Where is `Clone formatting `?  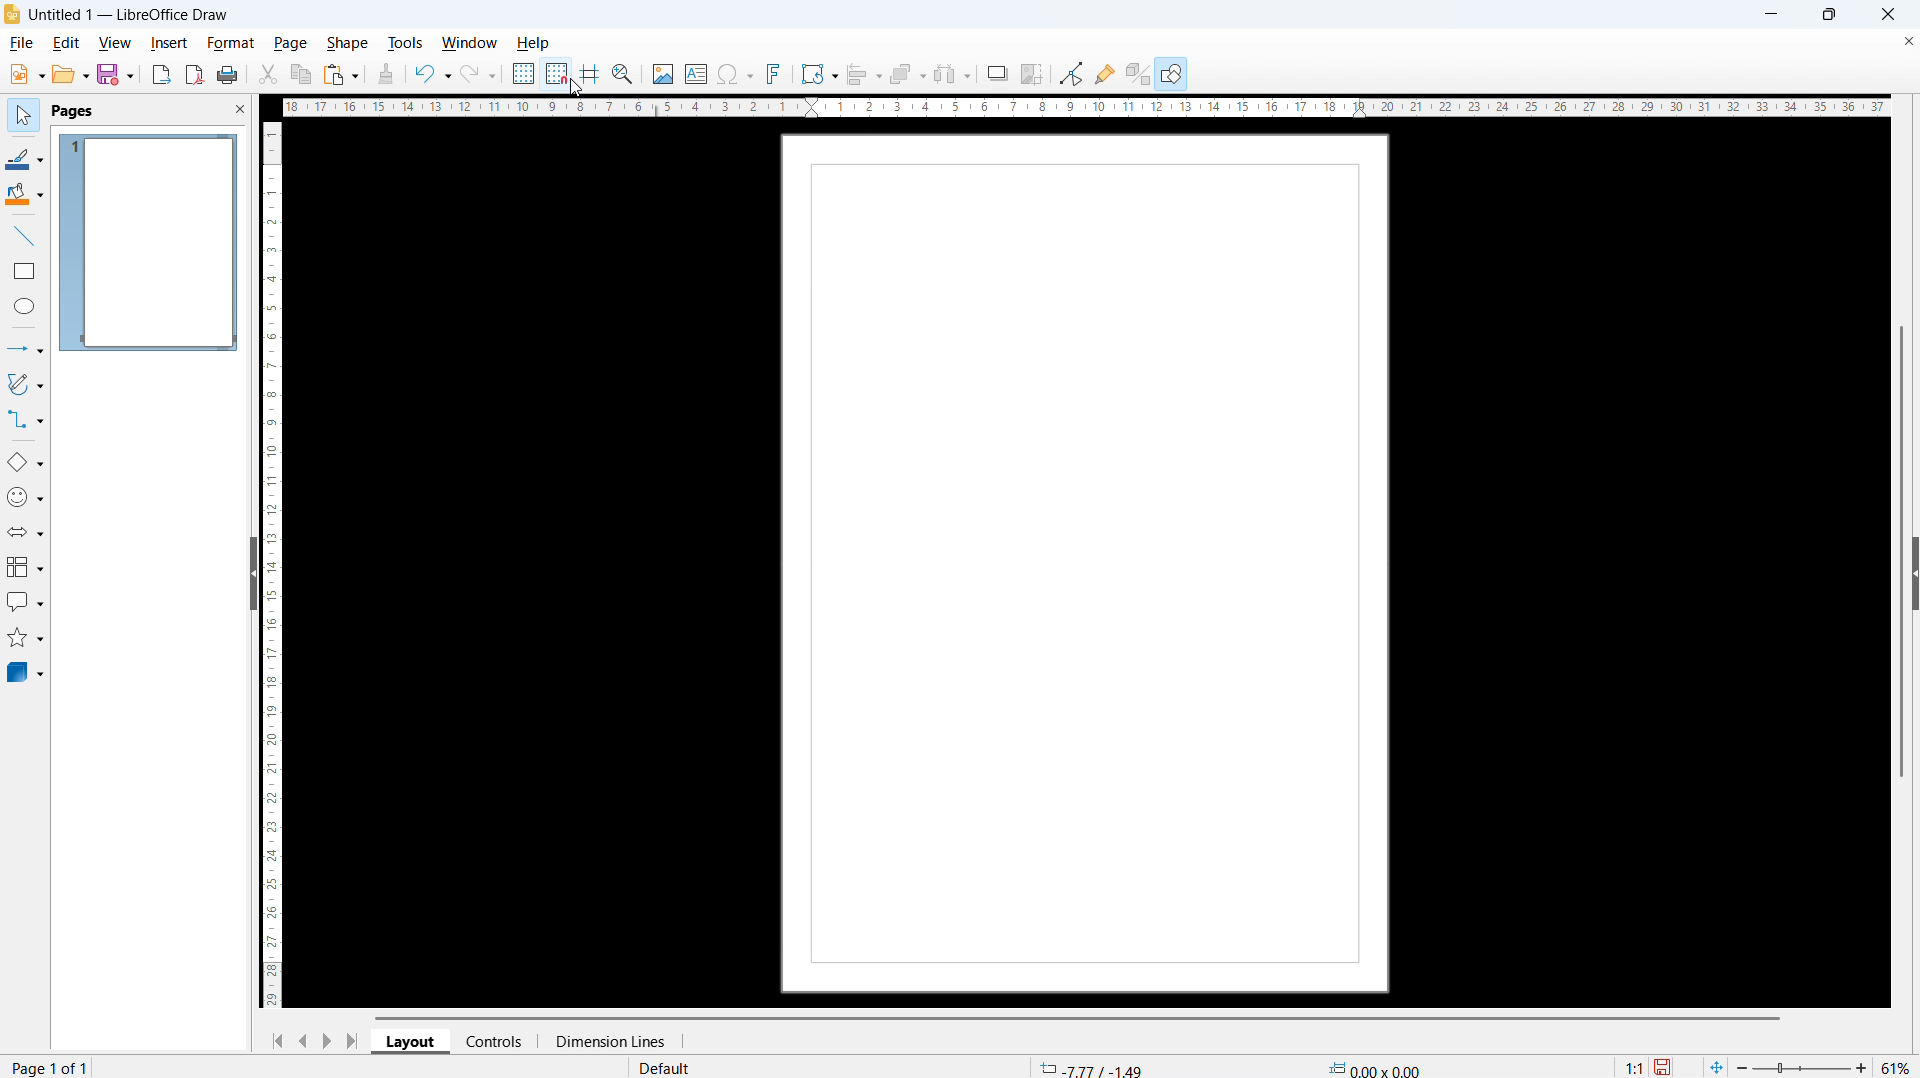 Clone formatting  is located at coordinates (384, 74).